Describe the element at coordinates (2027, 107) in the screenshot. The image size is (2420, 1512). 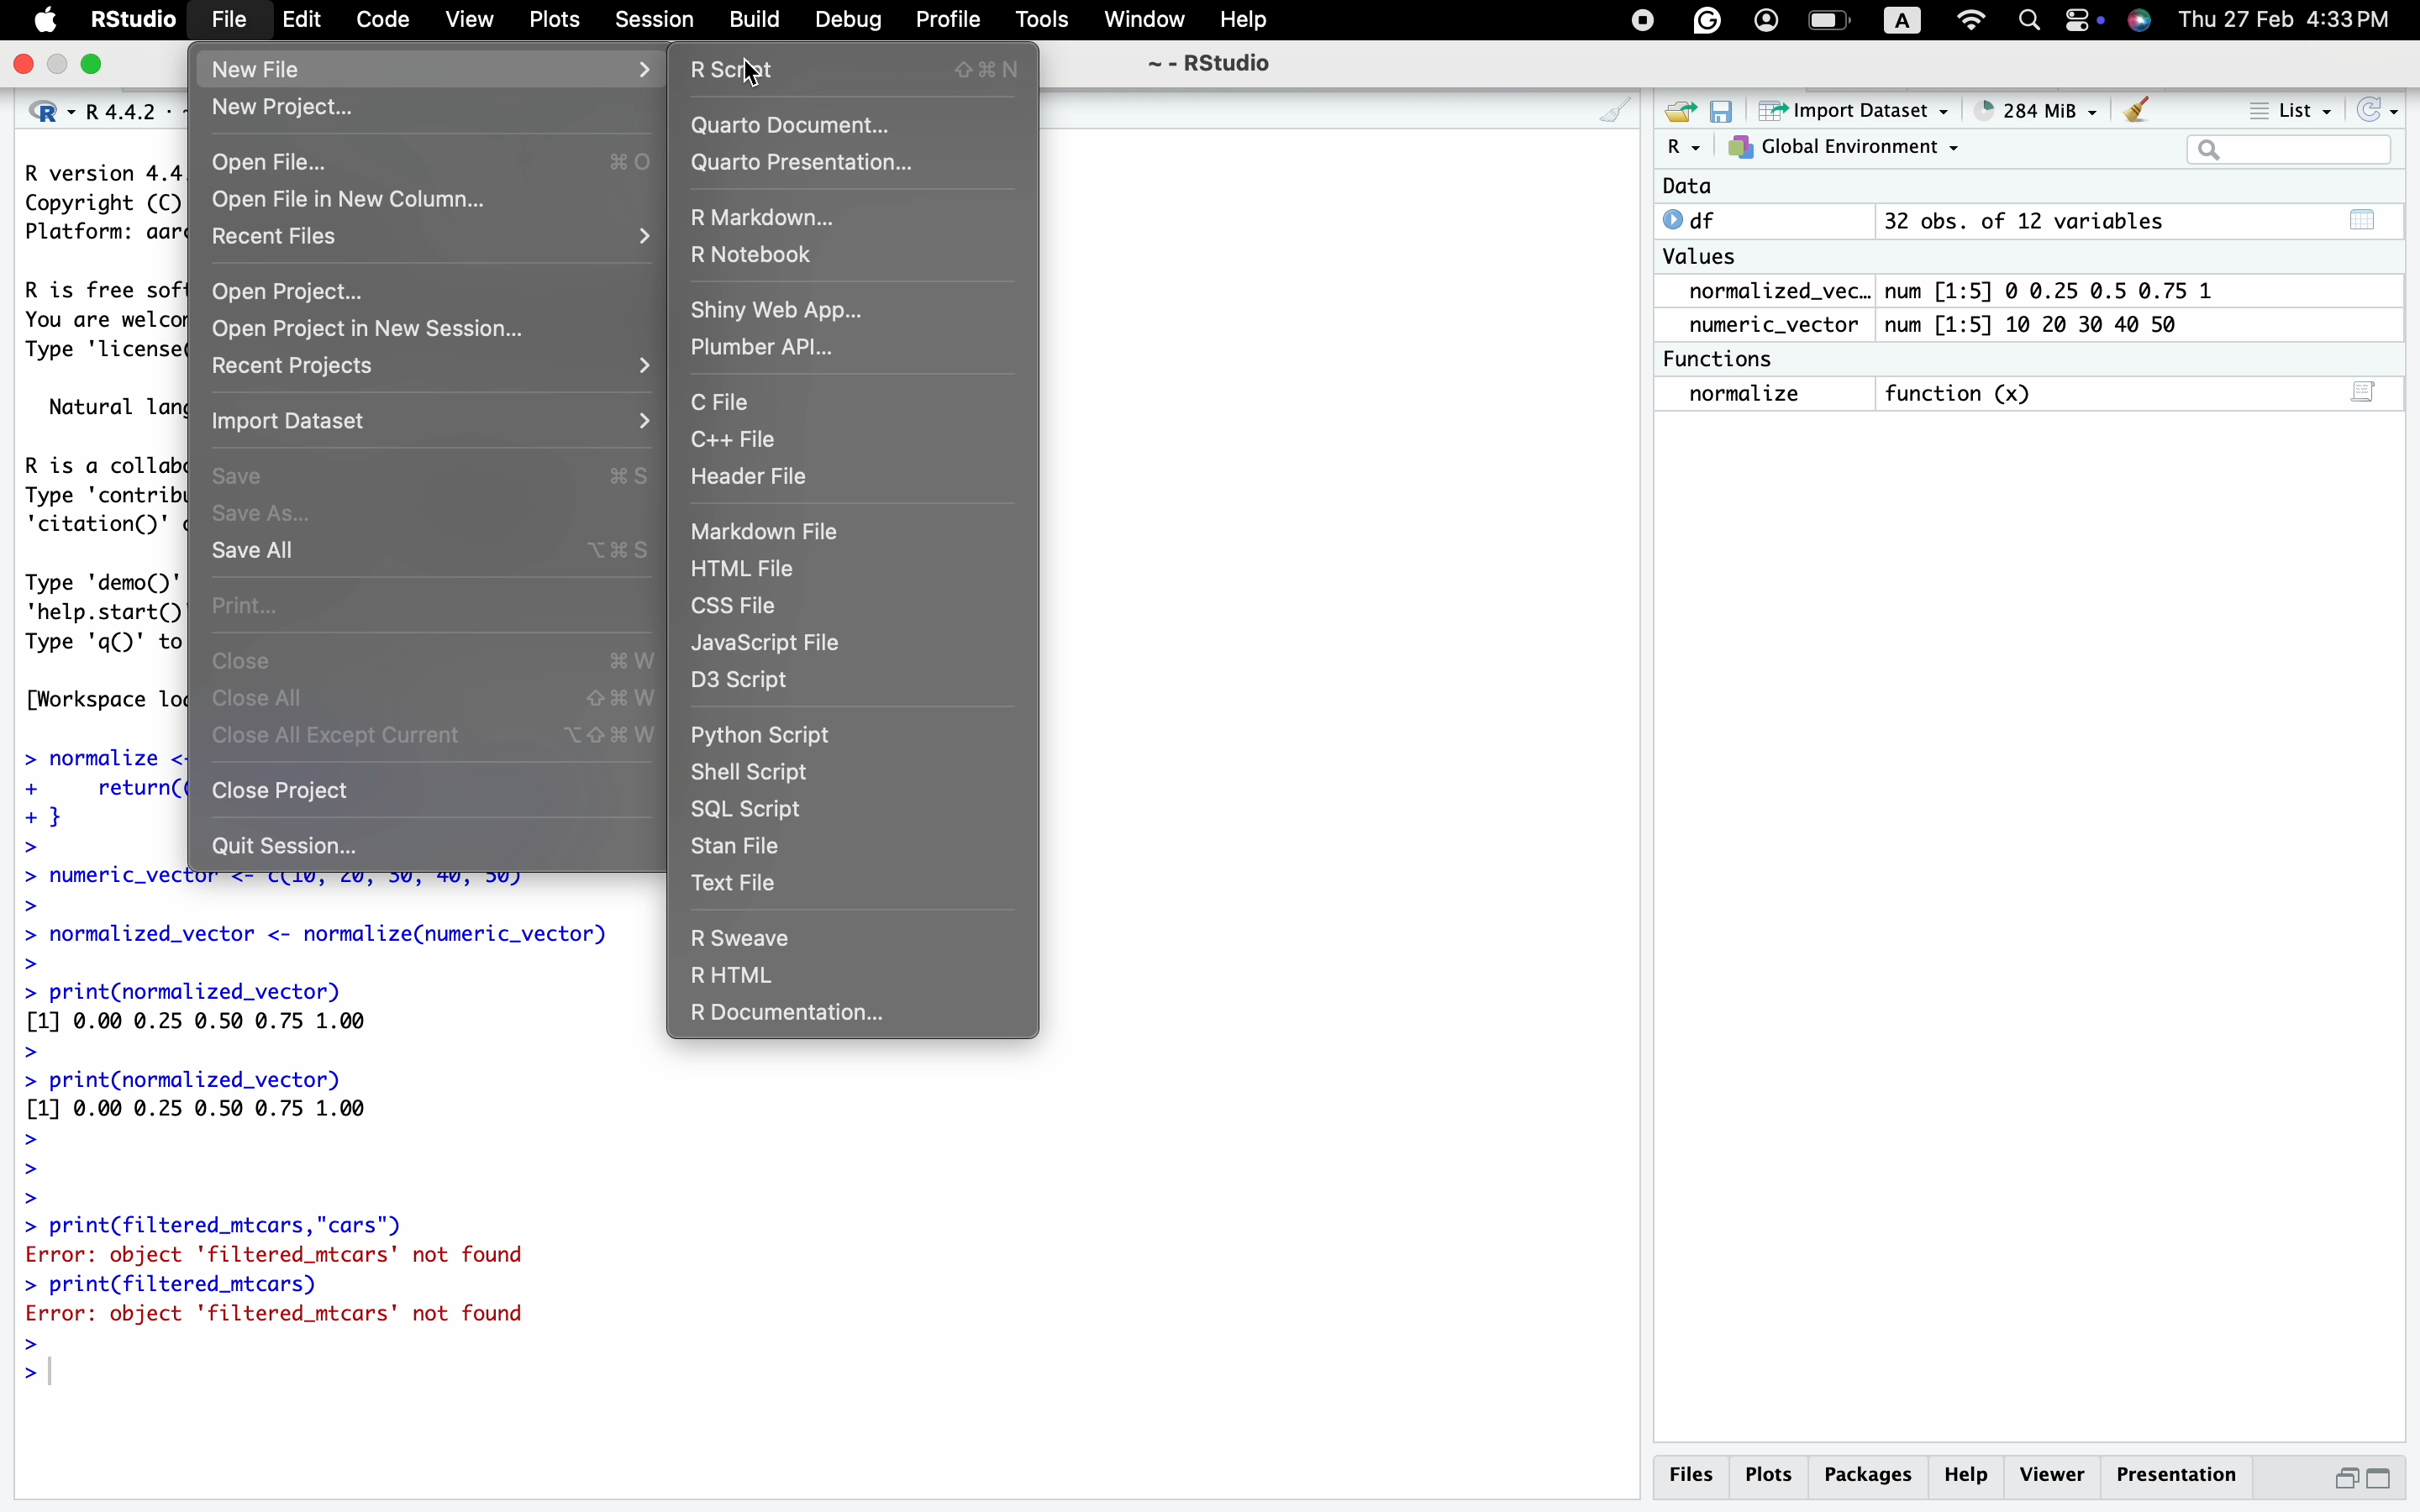
I see ` 284 MiB ` at that location.